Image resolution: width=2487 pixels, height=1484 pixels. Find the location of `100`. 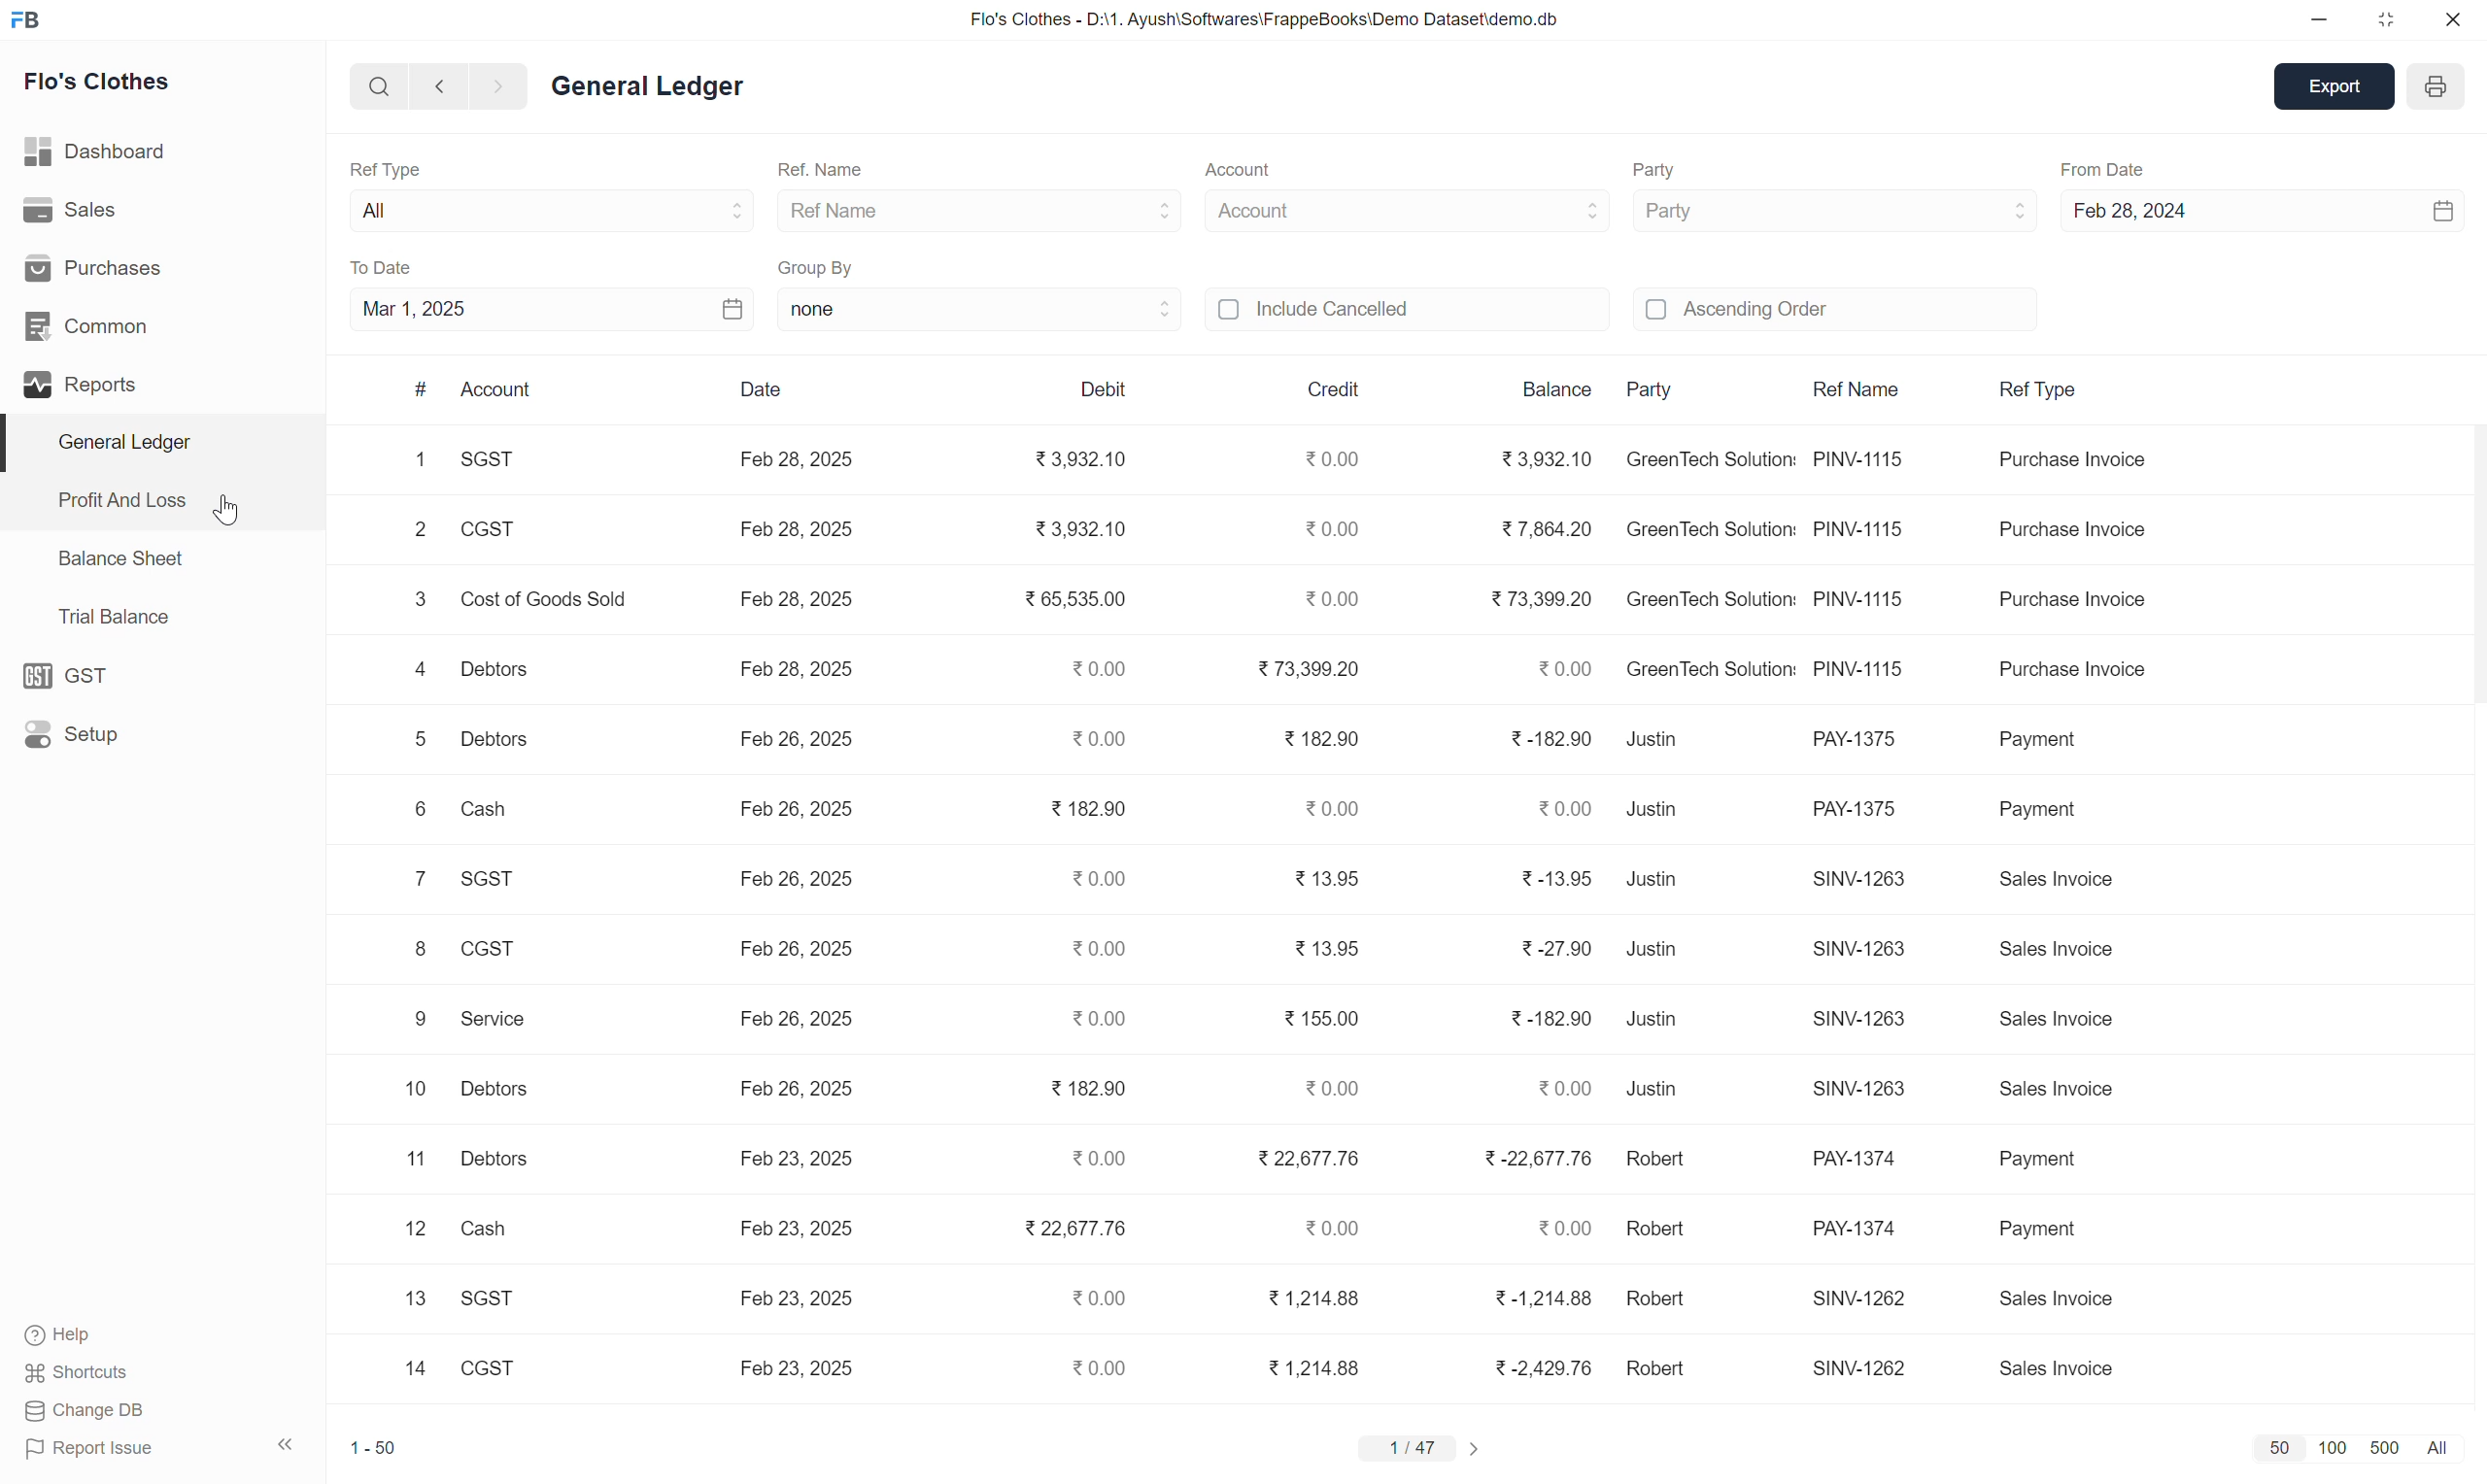

100 is located at coordinates (2328, 1449).